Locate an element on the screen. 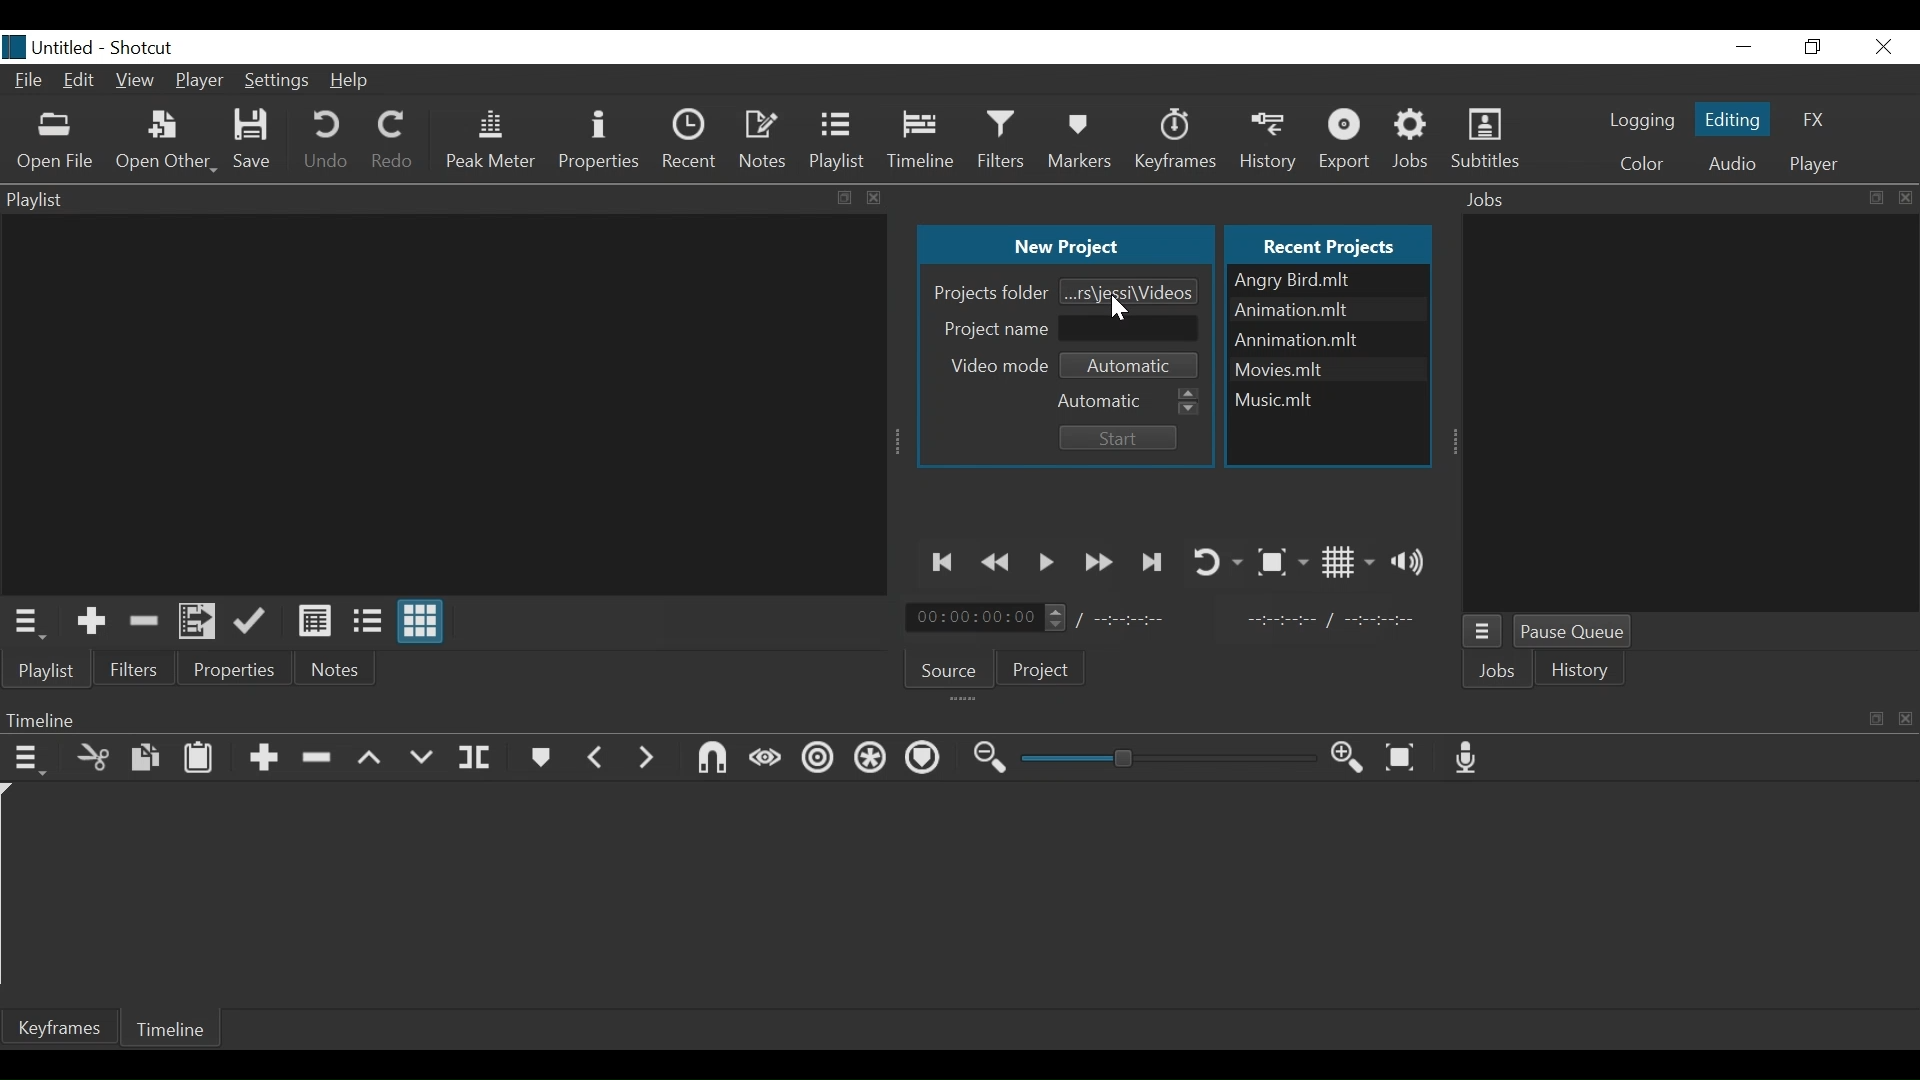 The width and height of the screenshot is (1920, 1080). Pause Queue is located at coordinates (1580, 634).